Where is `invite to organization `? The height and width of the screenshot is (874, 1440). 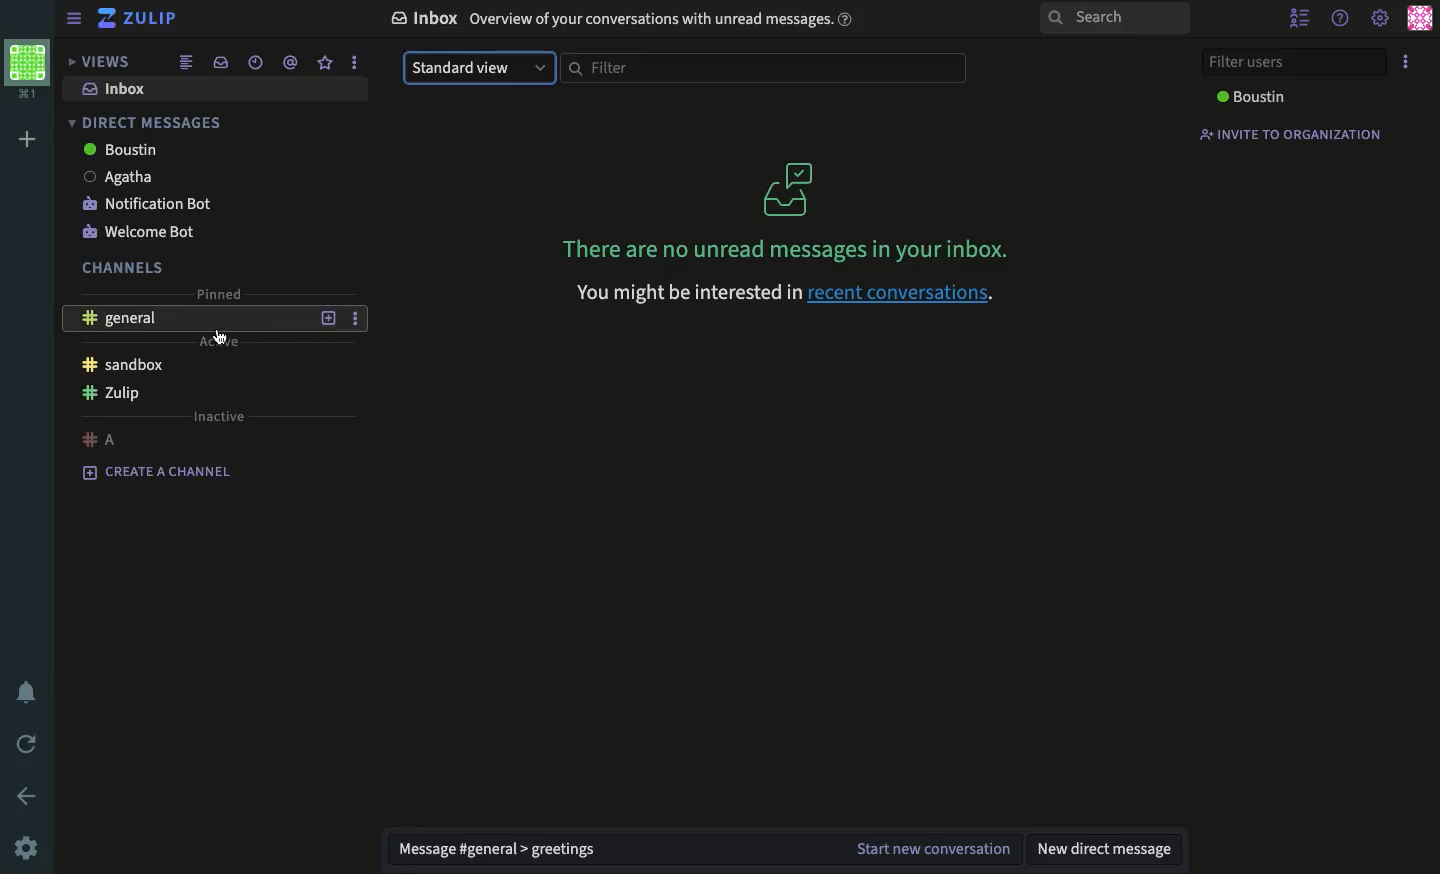 invite to organization  is located at coordinates (1282, 134).